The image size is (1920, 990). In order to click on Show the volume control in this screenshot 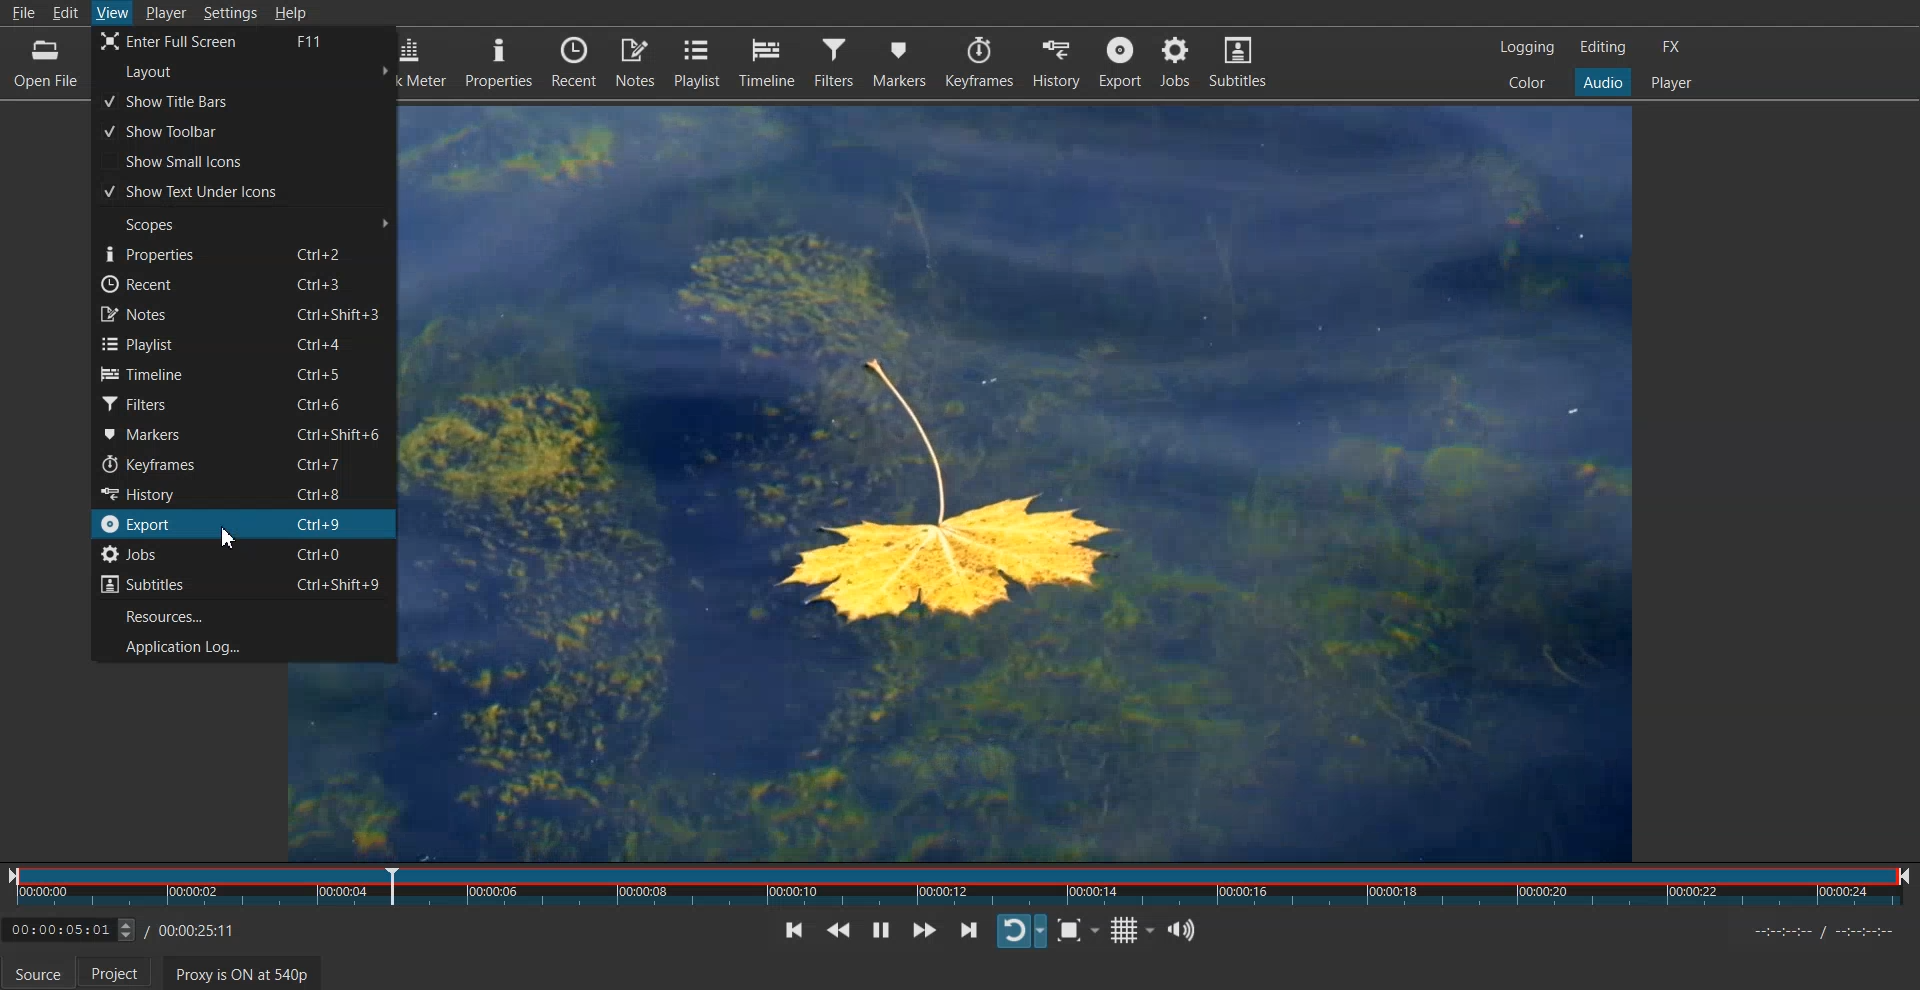, I will do `click(1180, 929)`.